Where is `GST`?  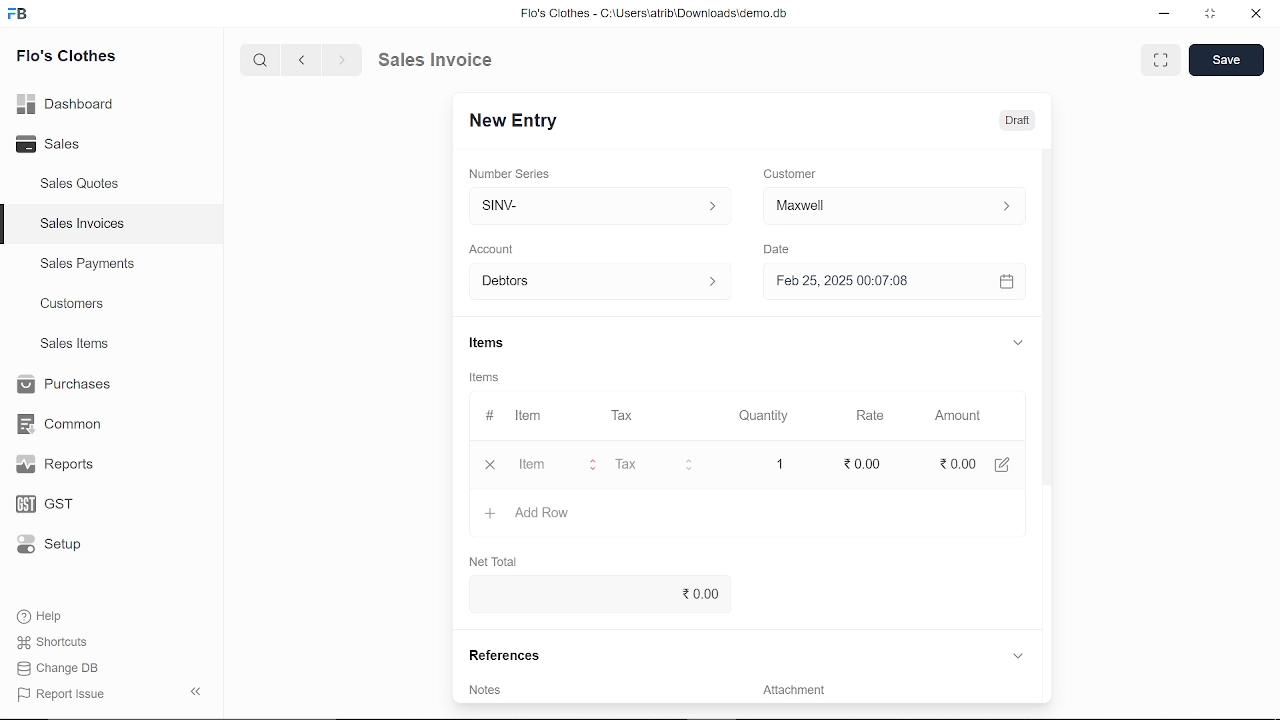
GST is located at coordinates (55, 501).